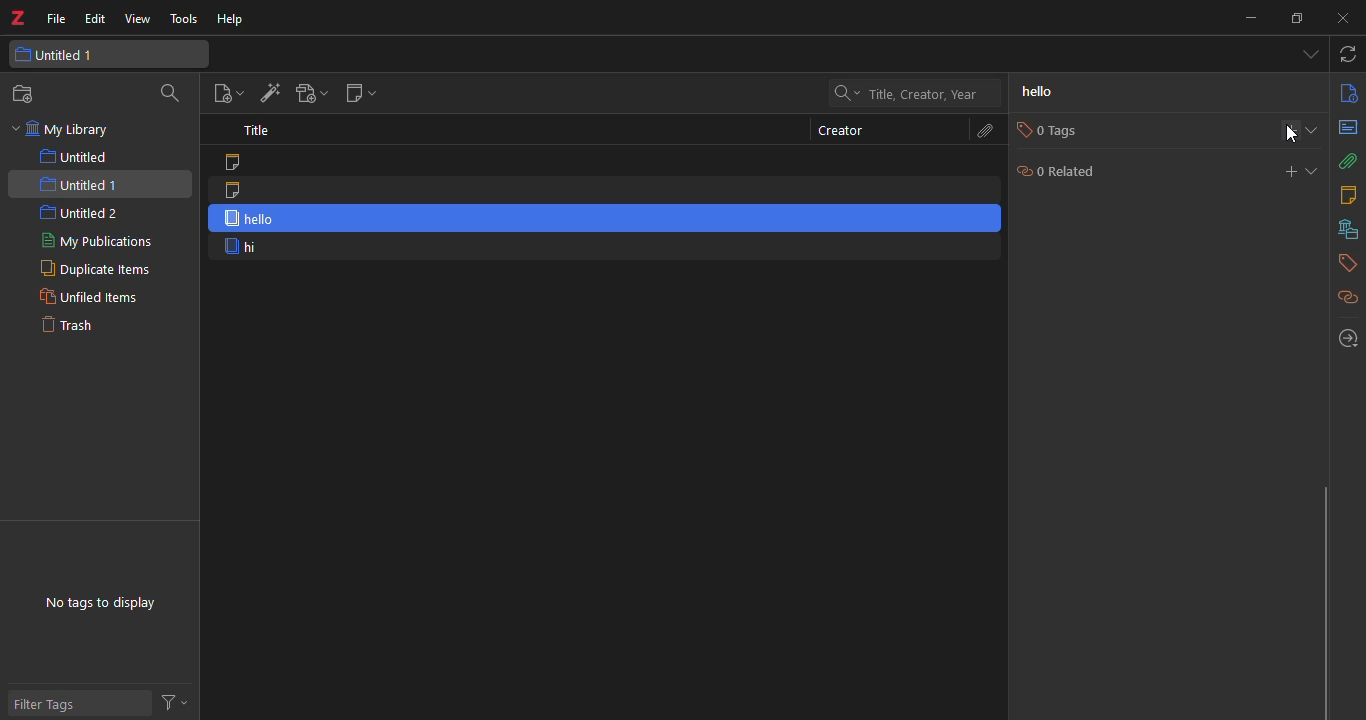  I want to click on file, so click(57, 20).